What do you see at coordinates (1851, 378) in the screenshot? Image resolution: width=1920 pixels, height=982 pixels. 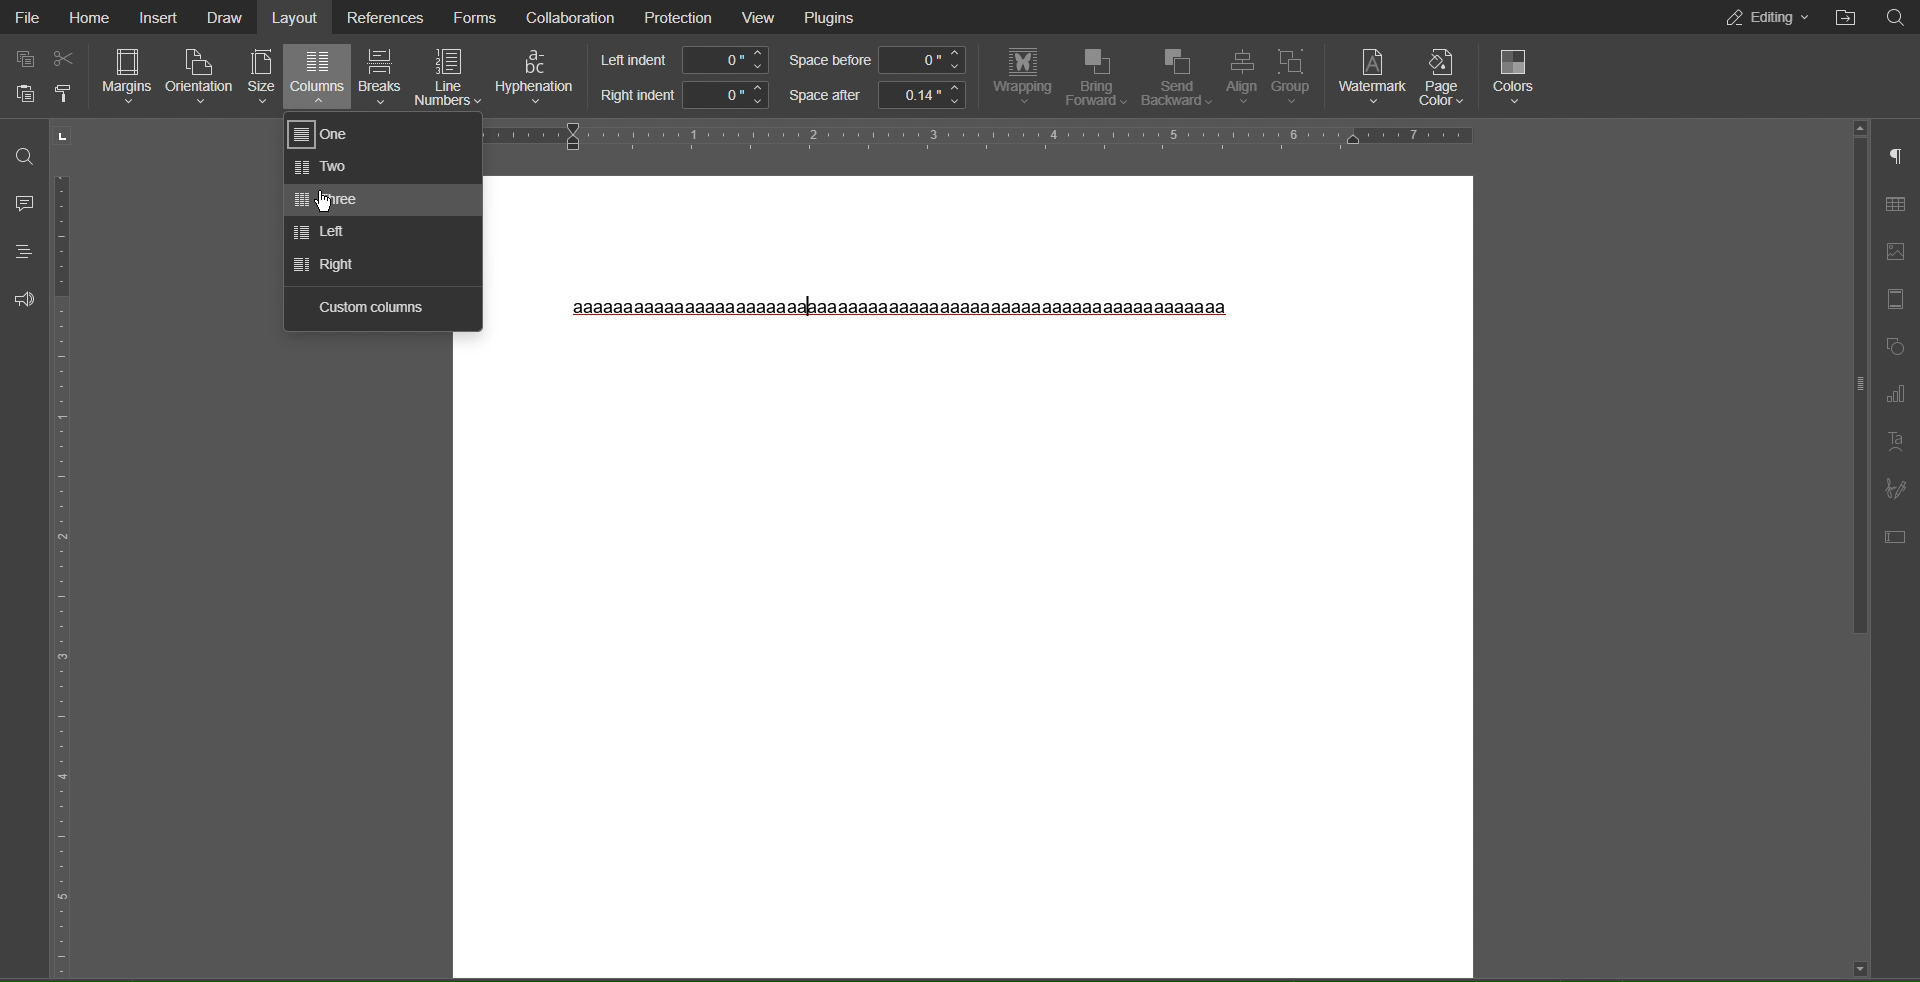 I see `slider` at bounding box center [1851, 378].